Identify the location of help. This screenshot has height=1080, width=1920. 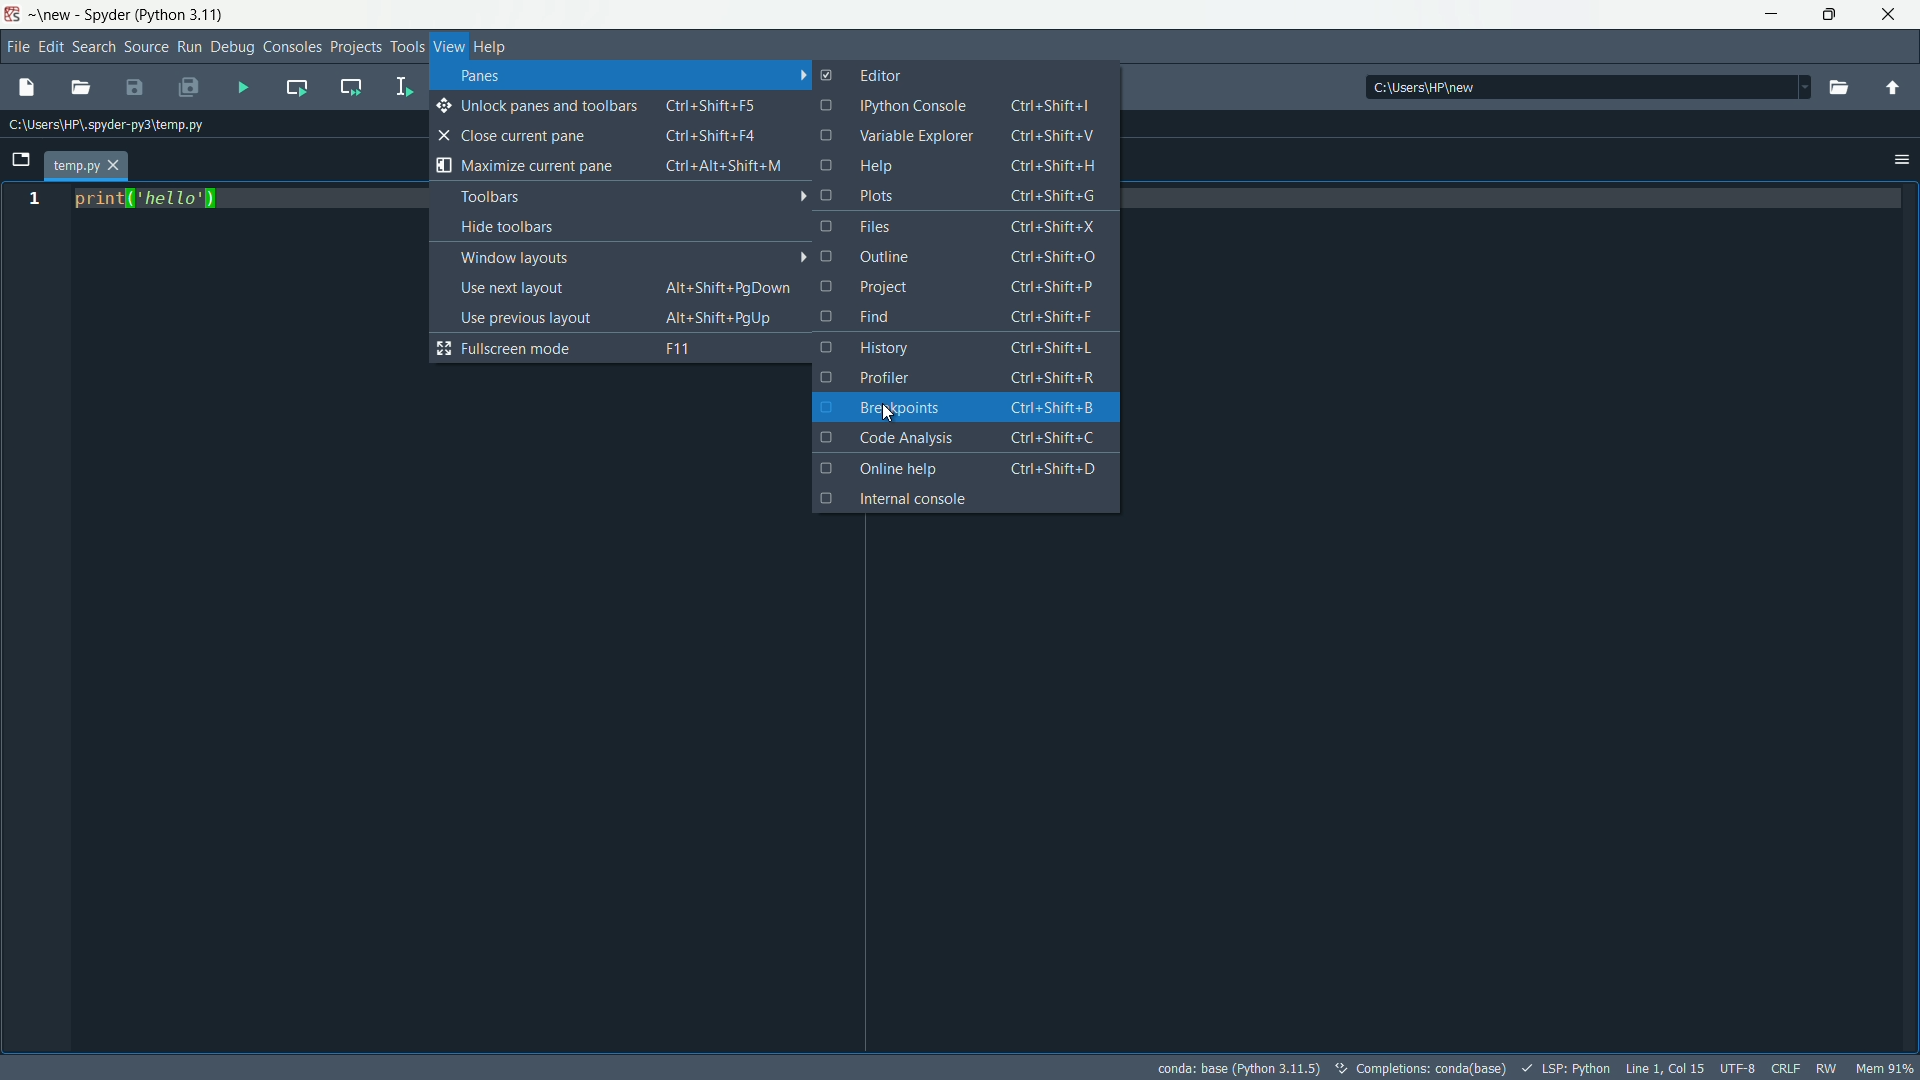
(955, 165).